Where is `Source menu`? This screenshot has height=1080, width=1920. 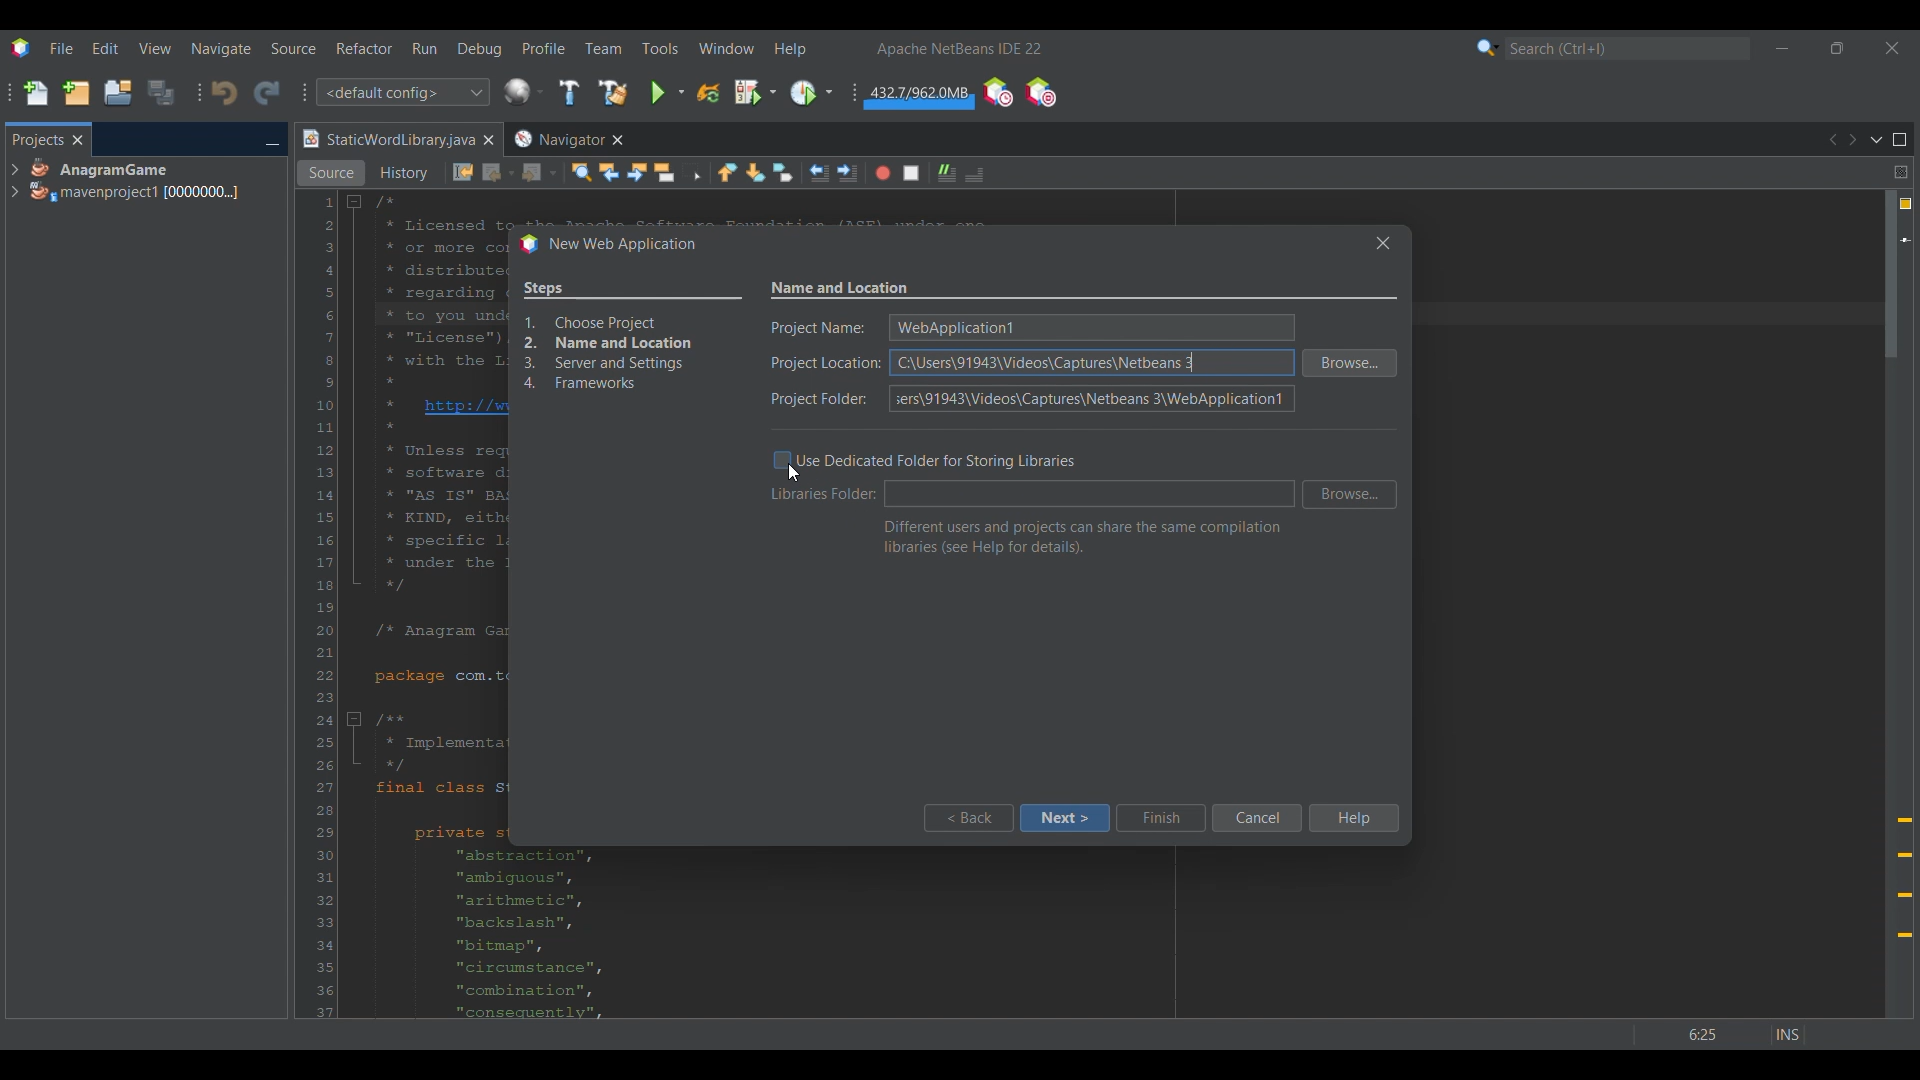
Source menu is located at coordinates (294, 48).